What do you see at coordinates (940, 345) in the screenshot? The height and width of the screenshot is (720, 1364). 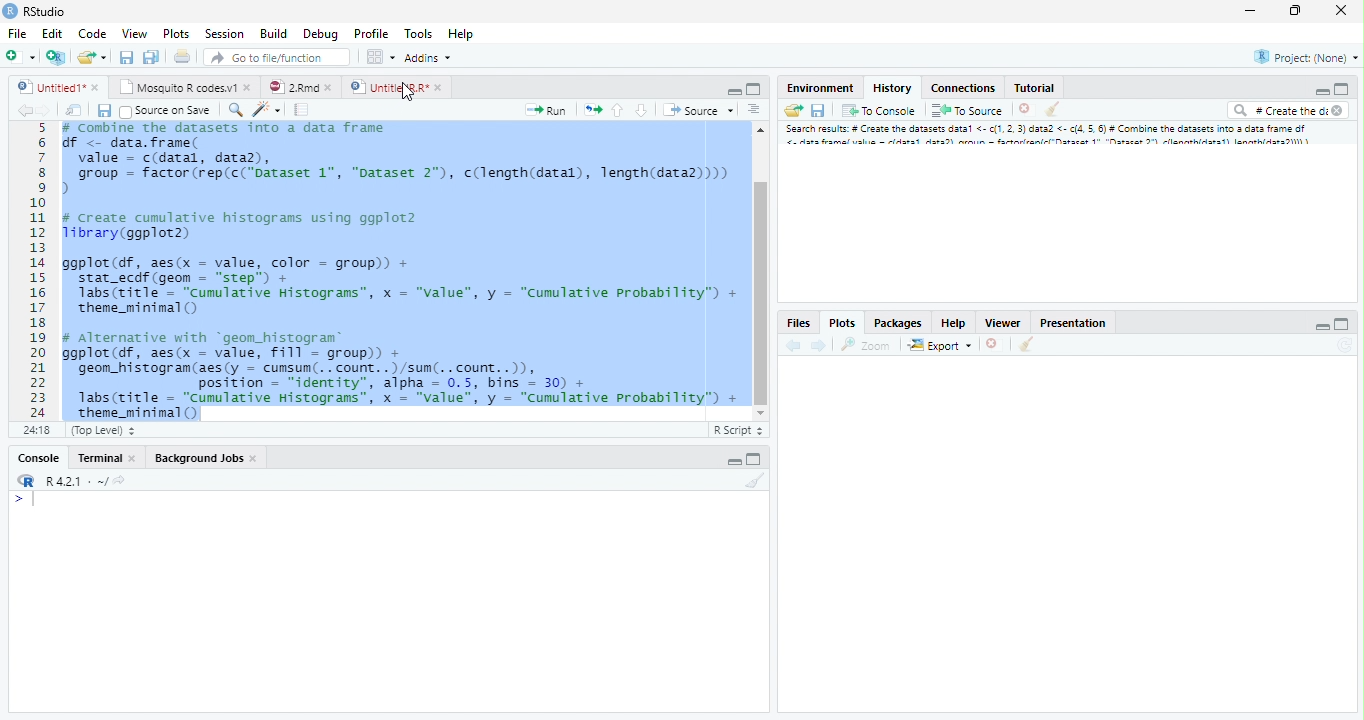 I see `Export` at bounding box center [940, 345].